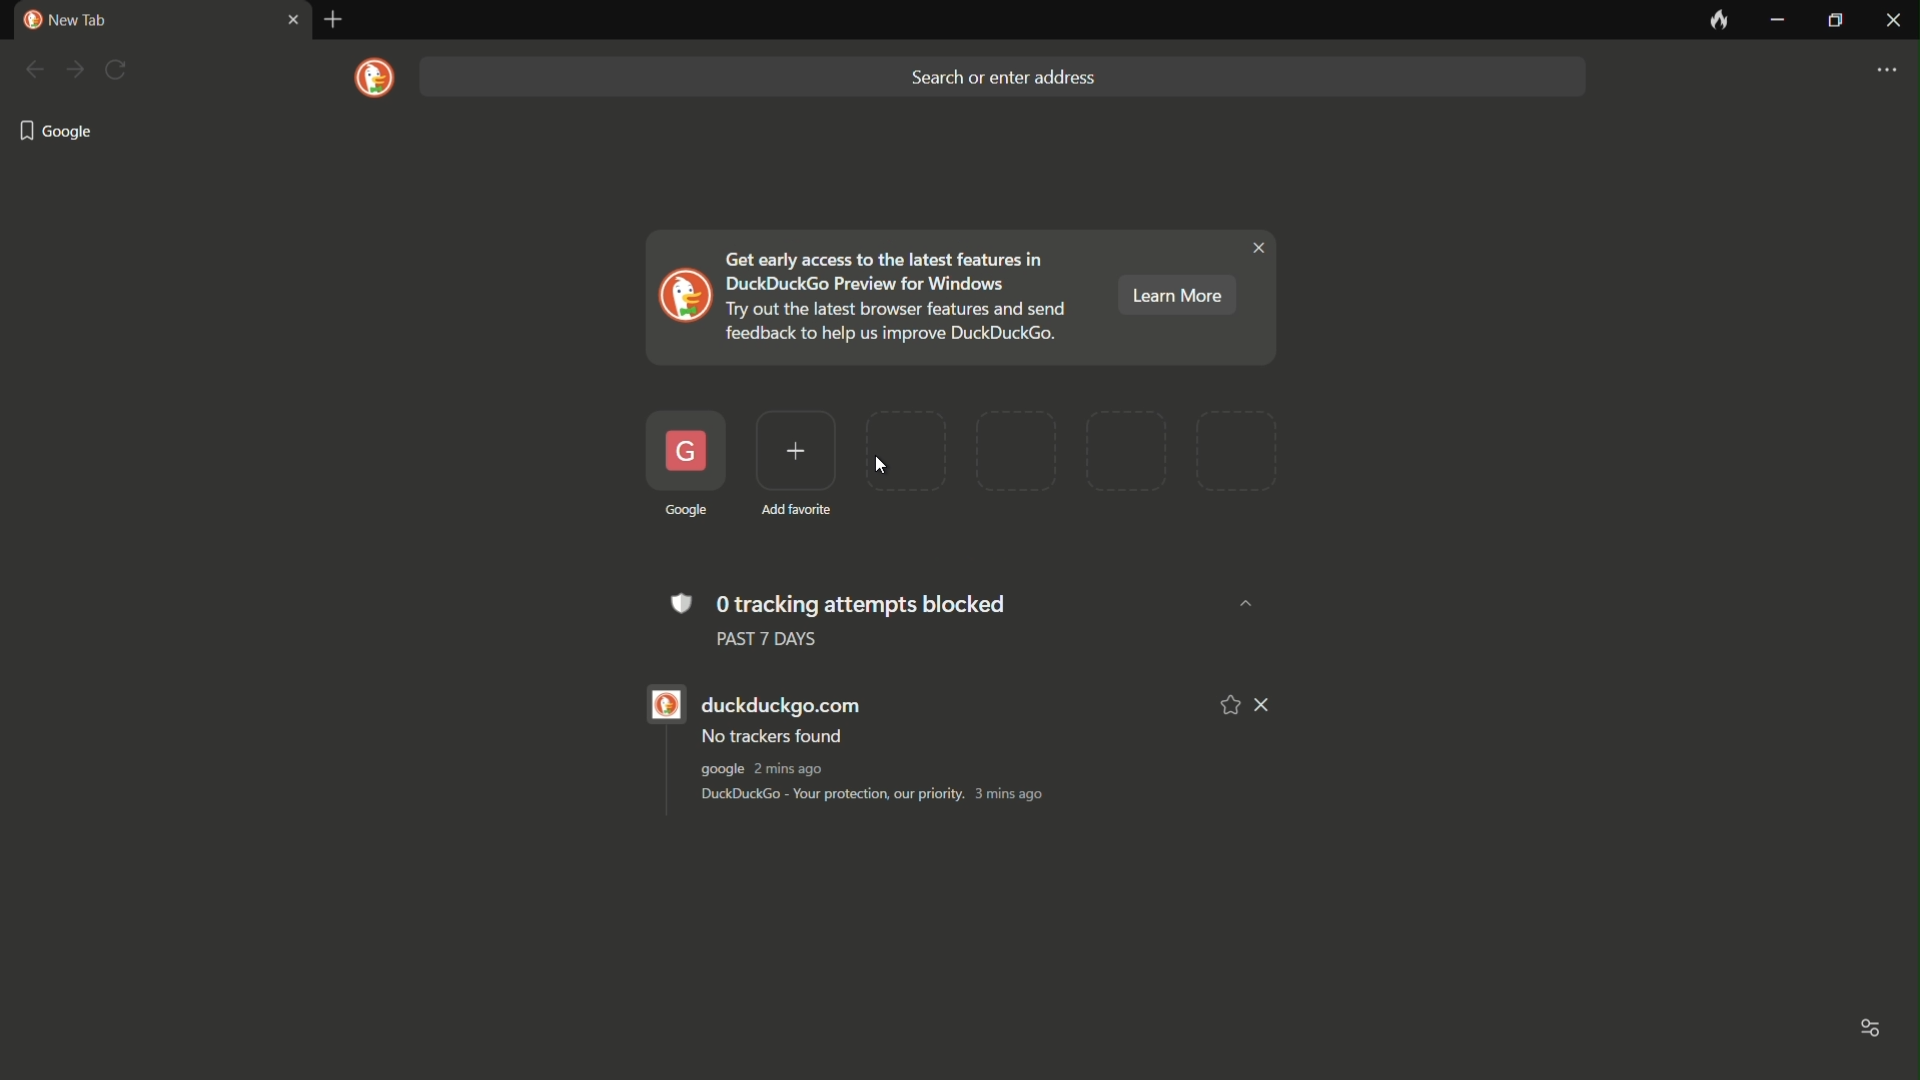 This screenshot has height=1080, width=1920. Describe the element at coordinates (74, 71) in the screenshot. I see `forward` at that location.